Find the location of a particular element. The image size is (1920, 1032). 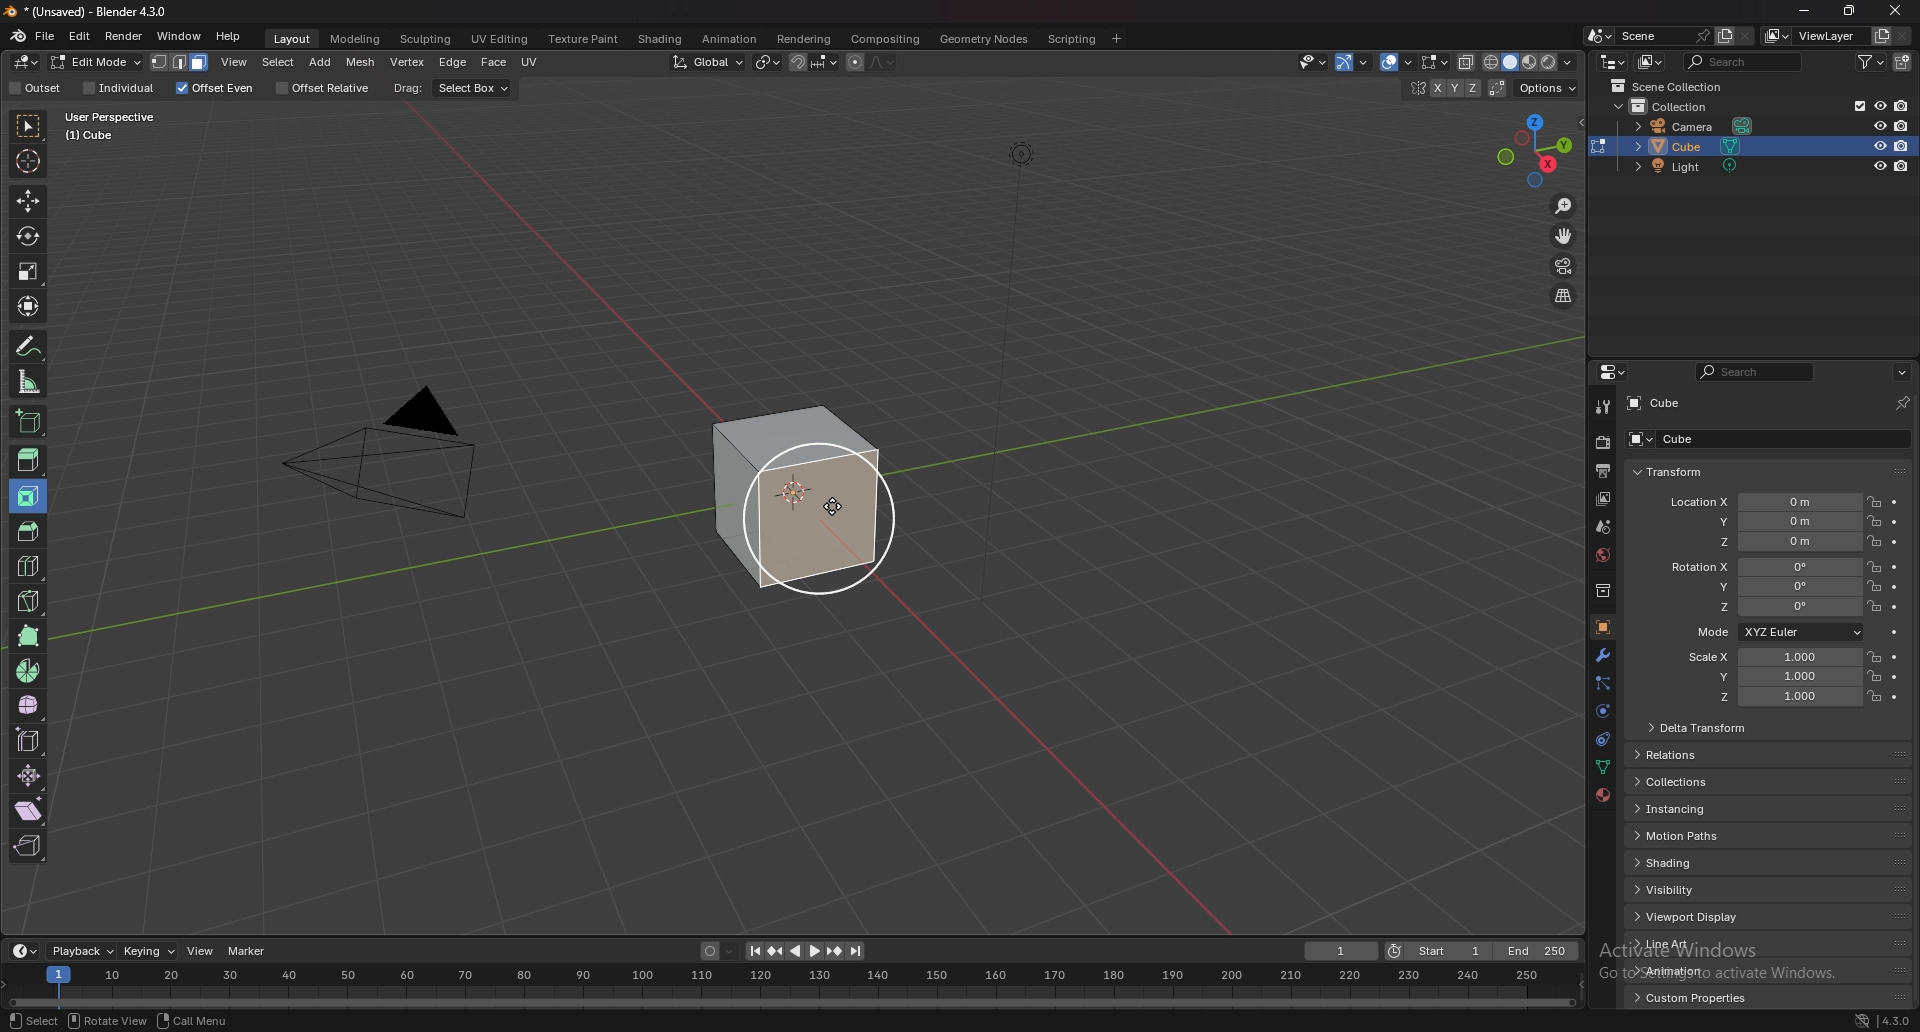

mesh edit mode is located at coordinates (1435, 61).